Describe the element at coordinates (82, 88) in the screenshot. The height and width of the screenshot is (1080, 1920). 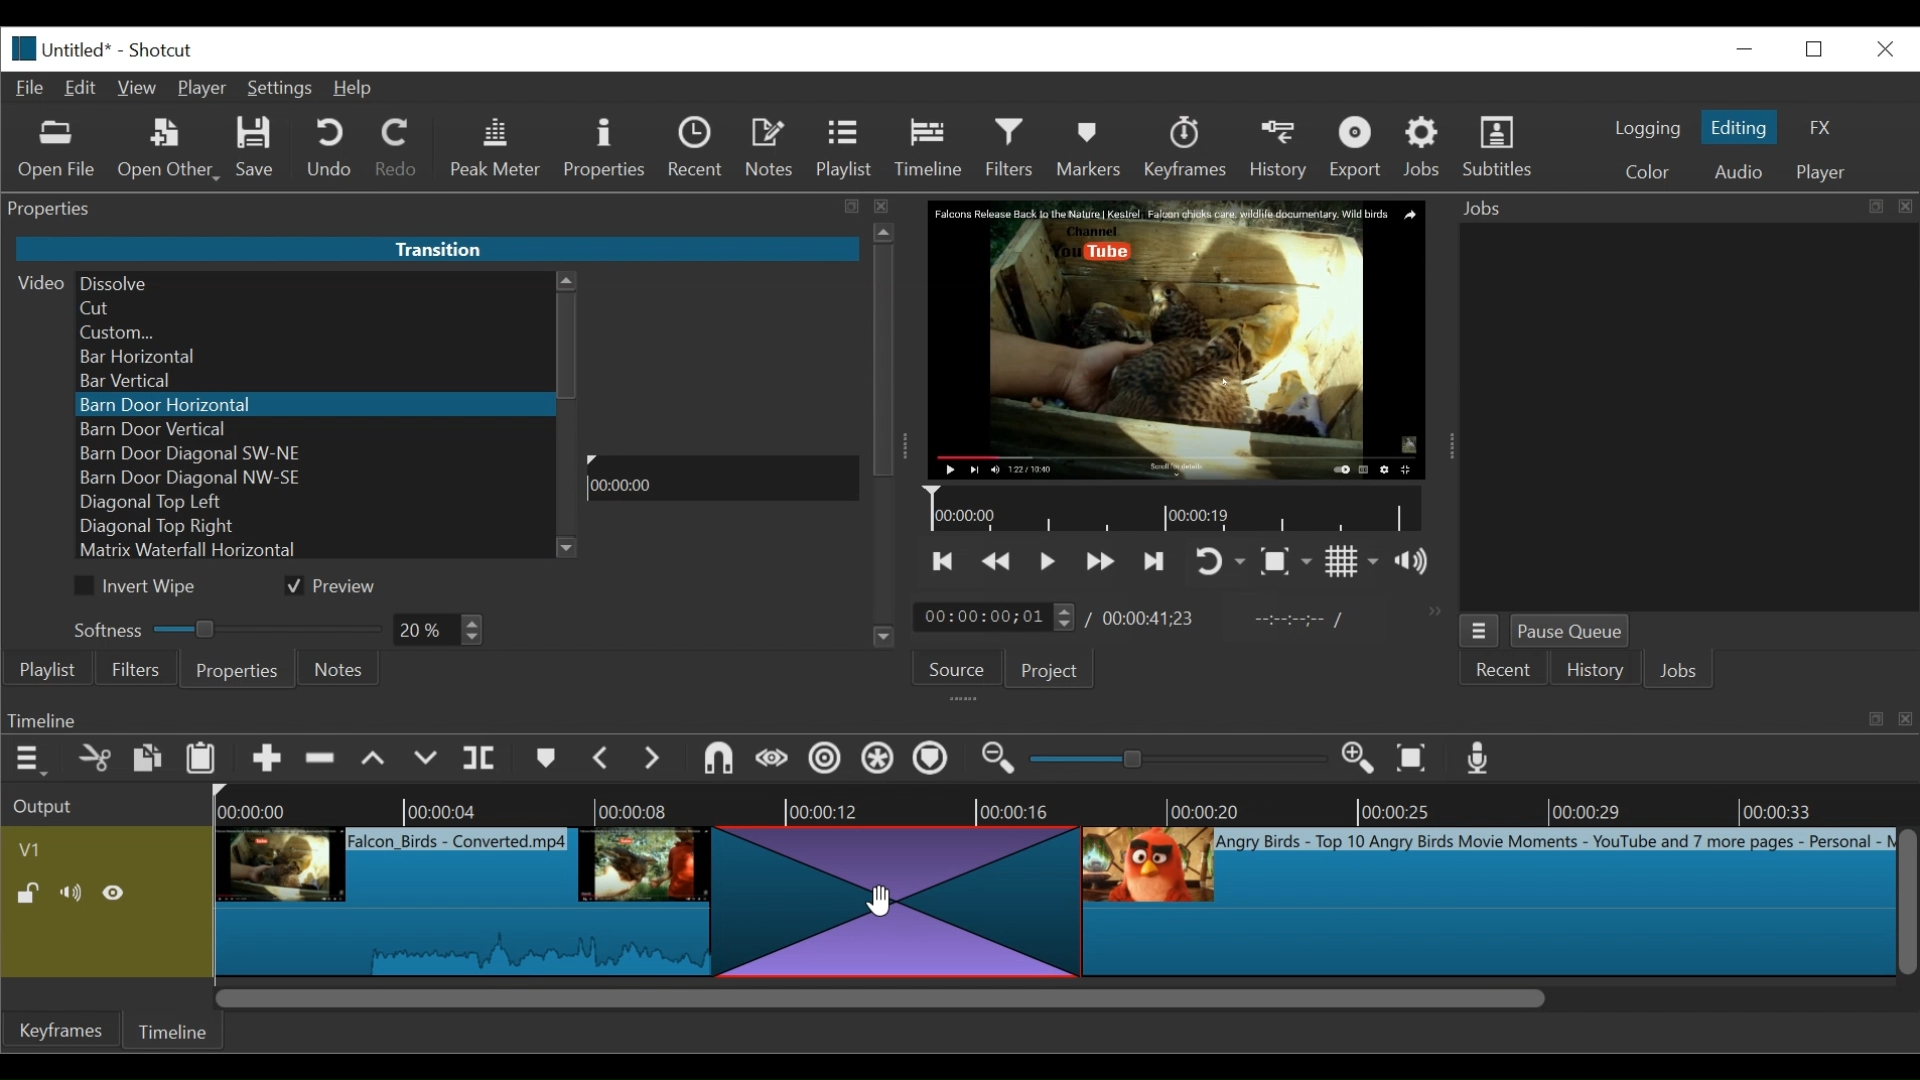
I see `Edit` at that location.